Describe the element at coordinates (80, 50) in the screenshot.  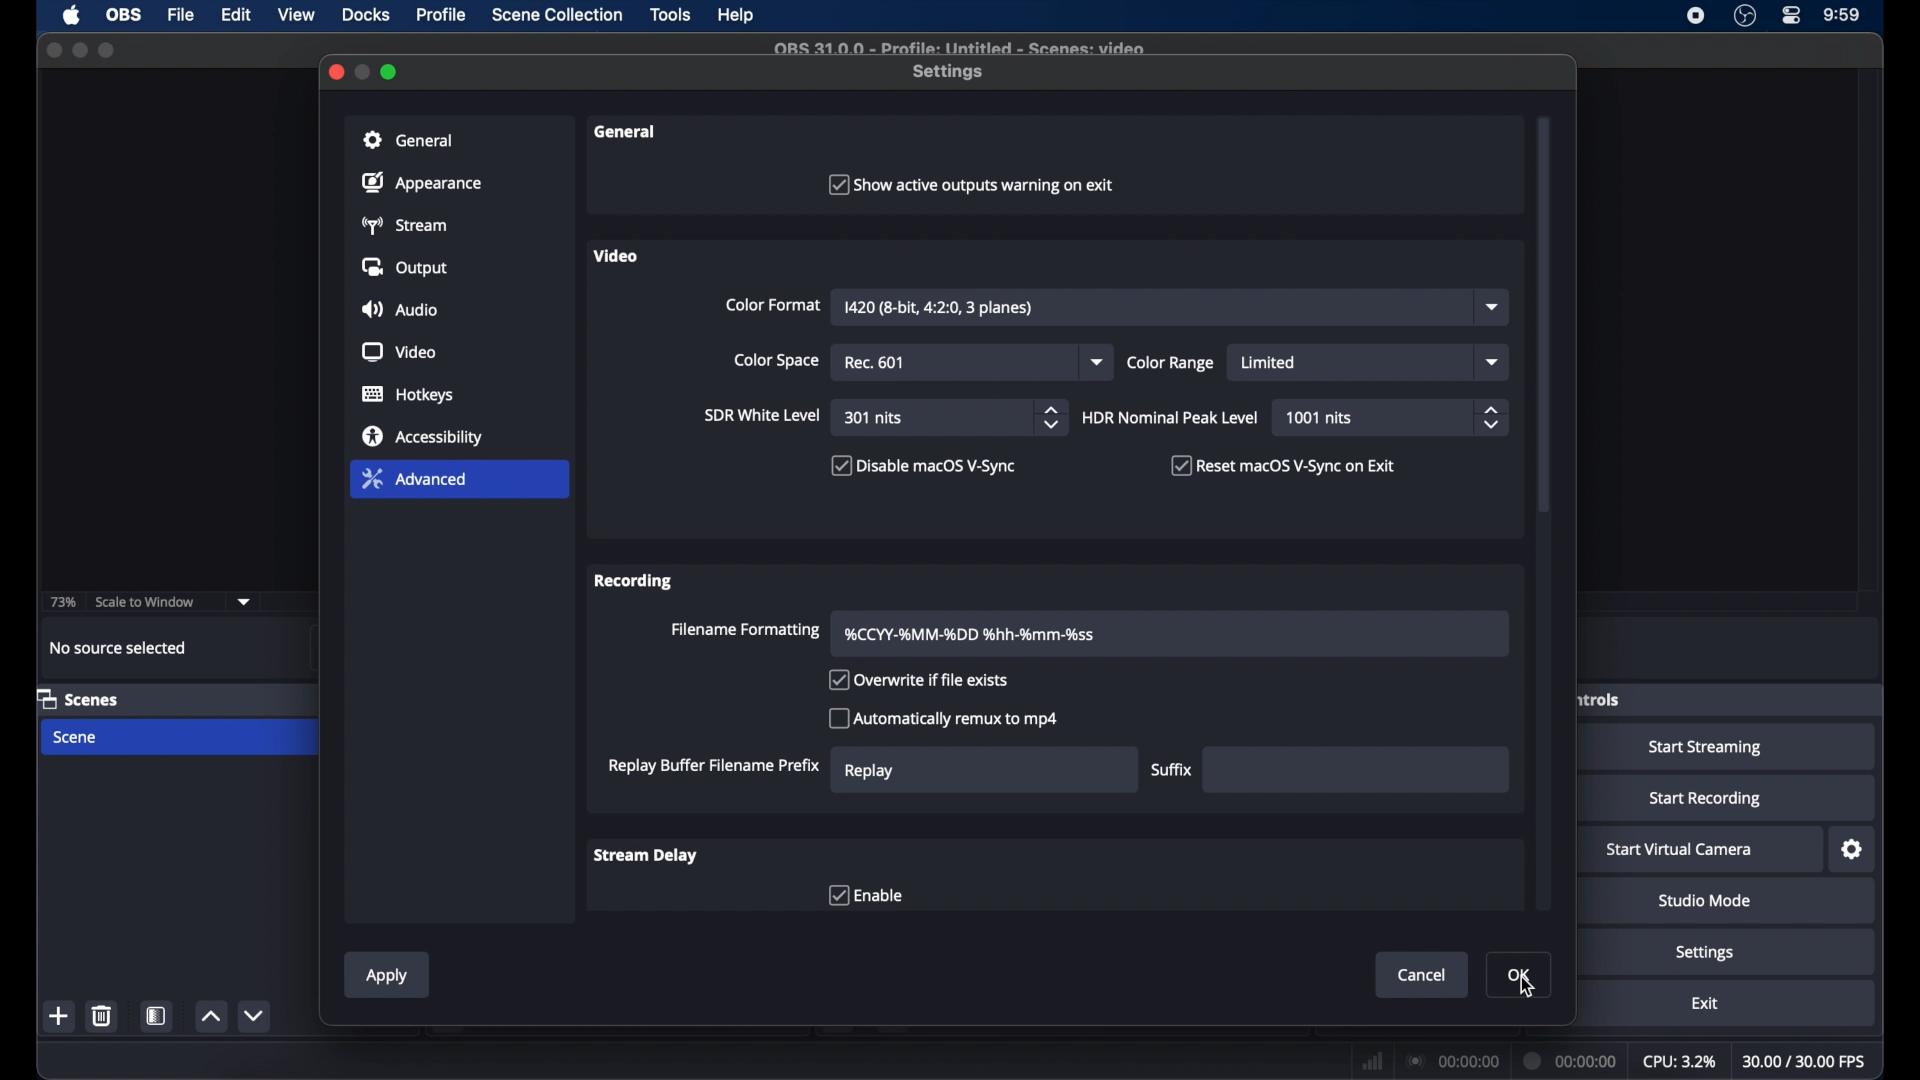
I see `minimize` at that location.